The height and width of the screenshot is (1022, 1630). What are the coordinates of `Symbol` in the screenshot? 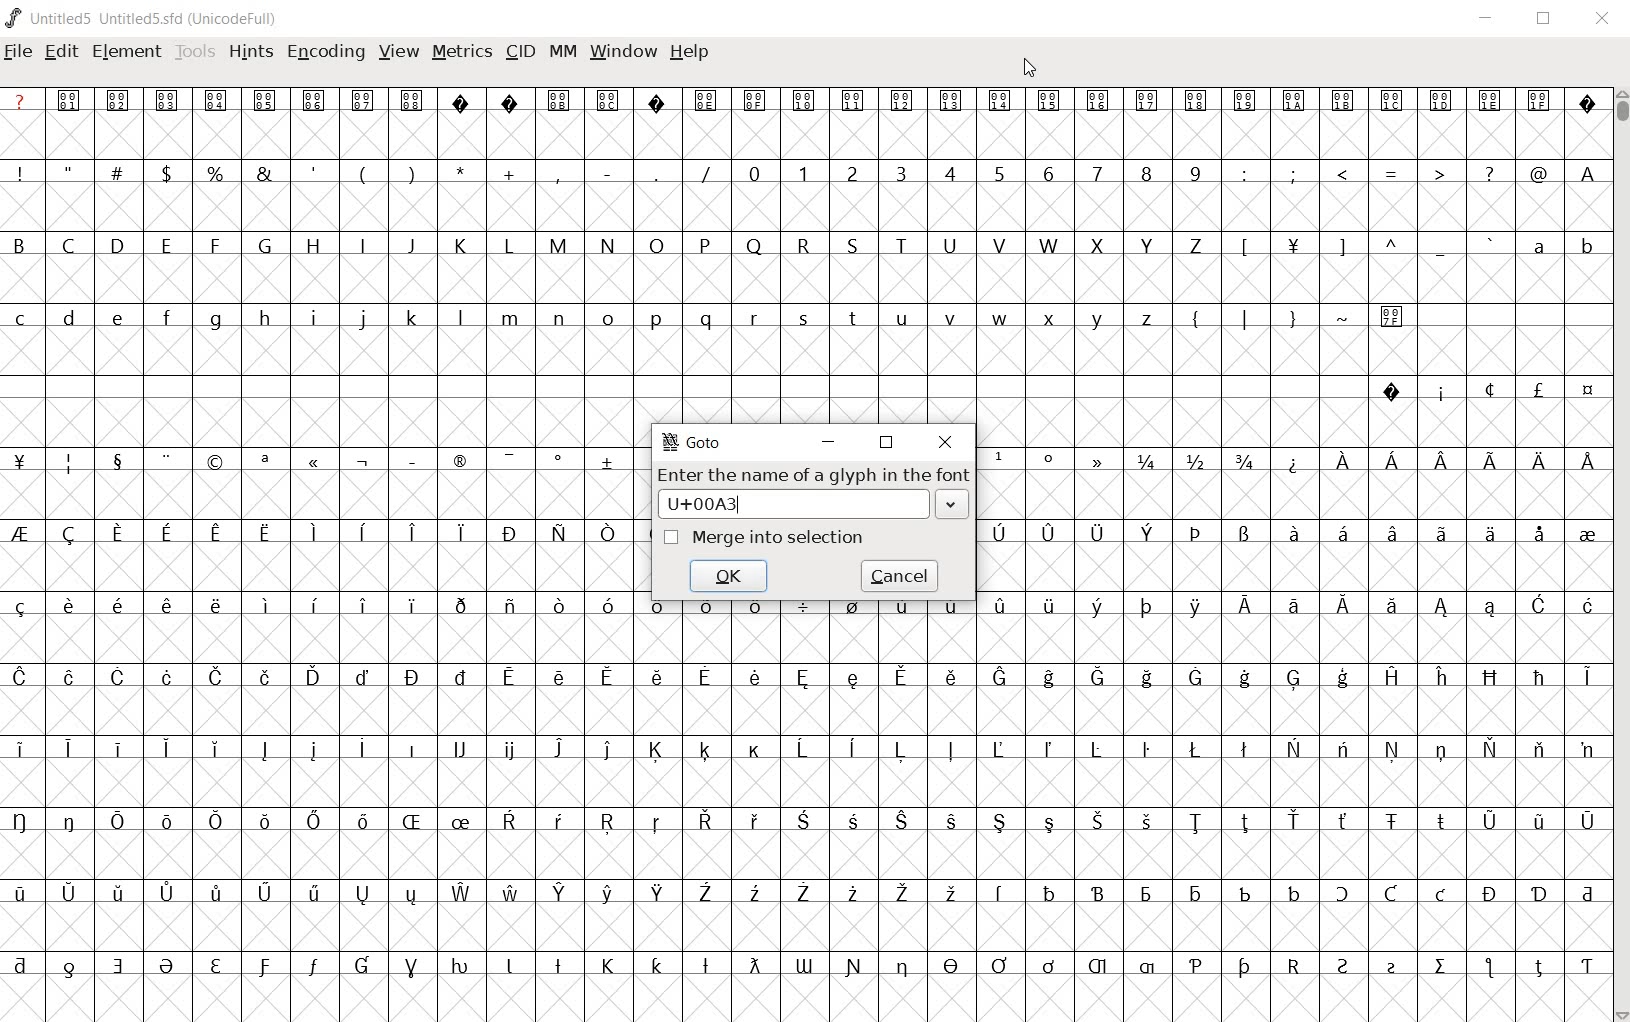 It's located at (361, 967).